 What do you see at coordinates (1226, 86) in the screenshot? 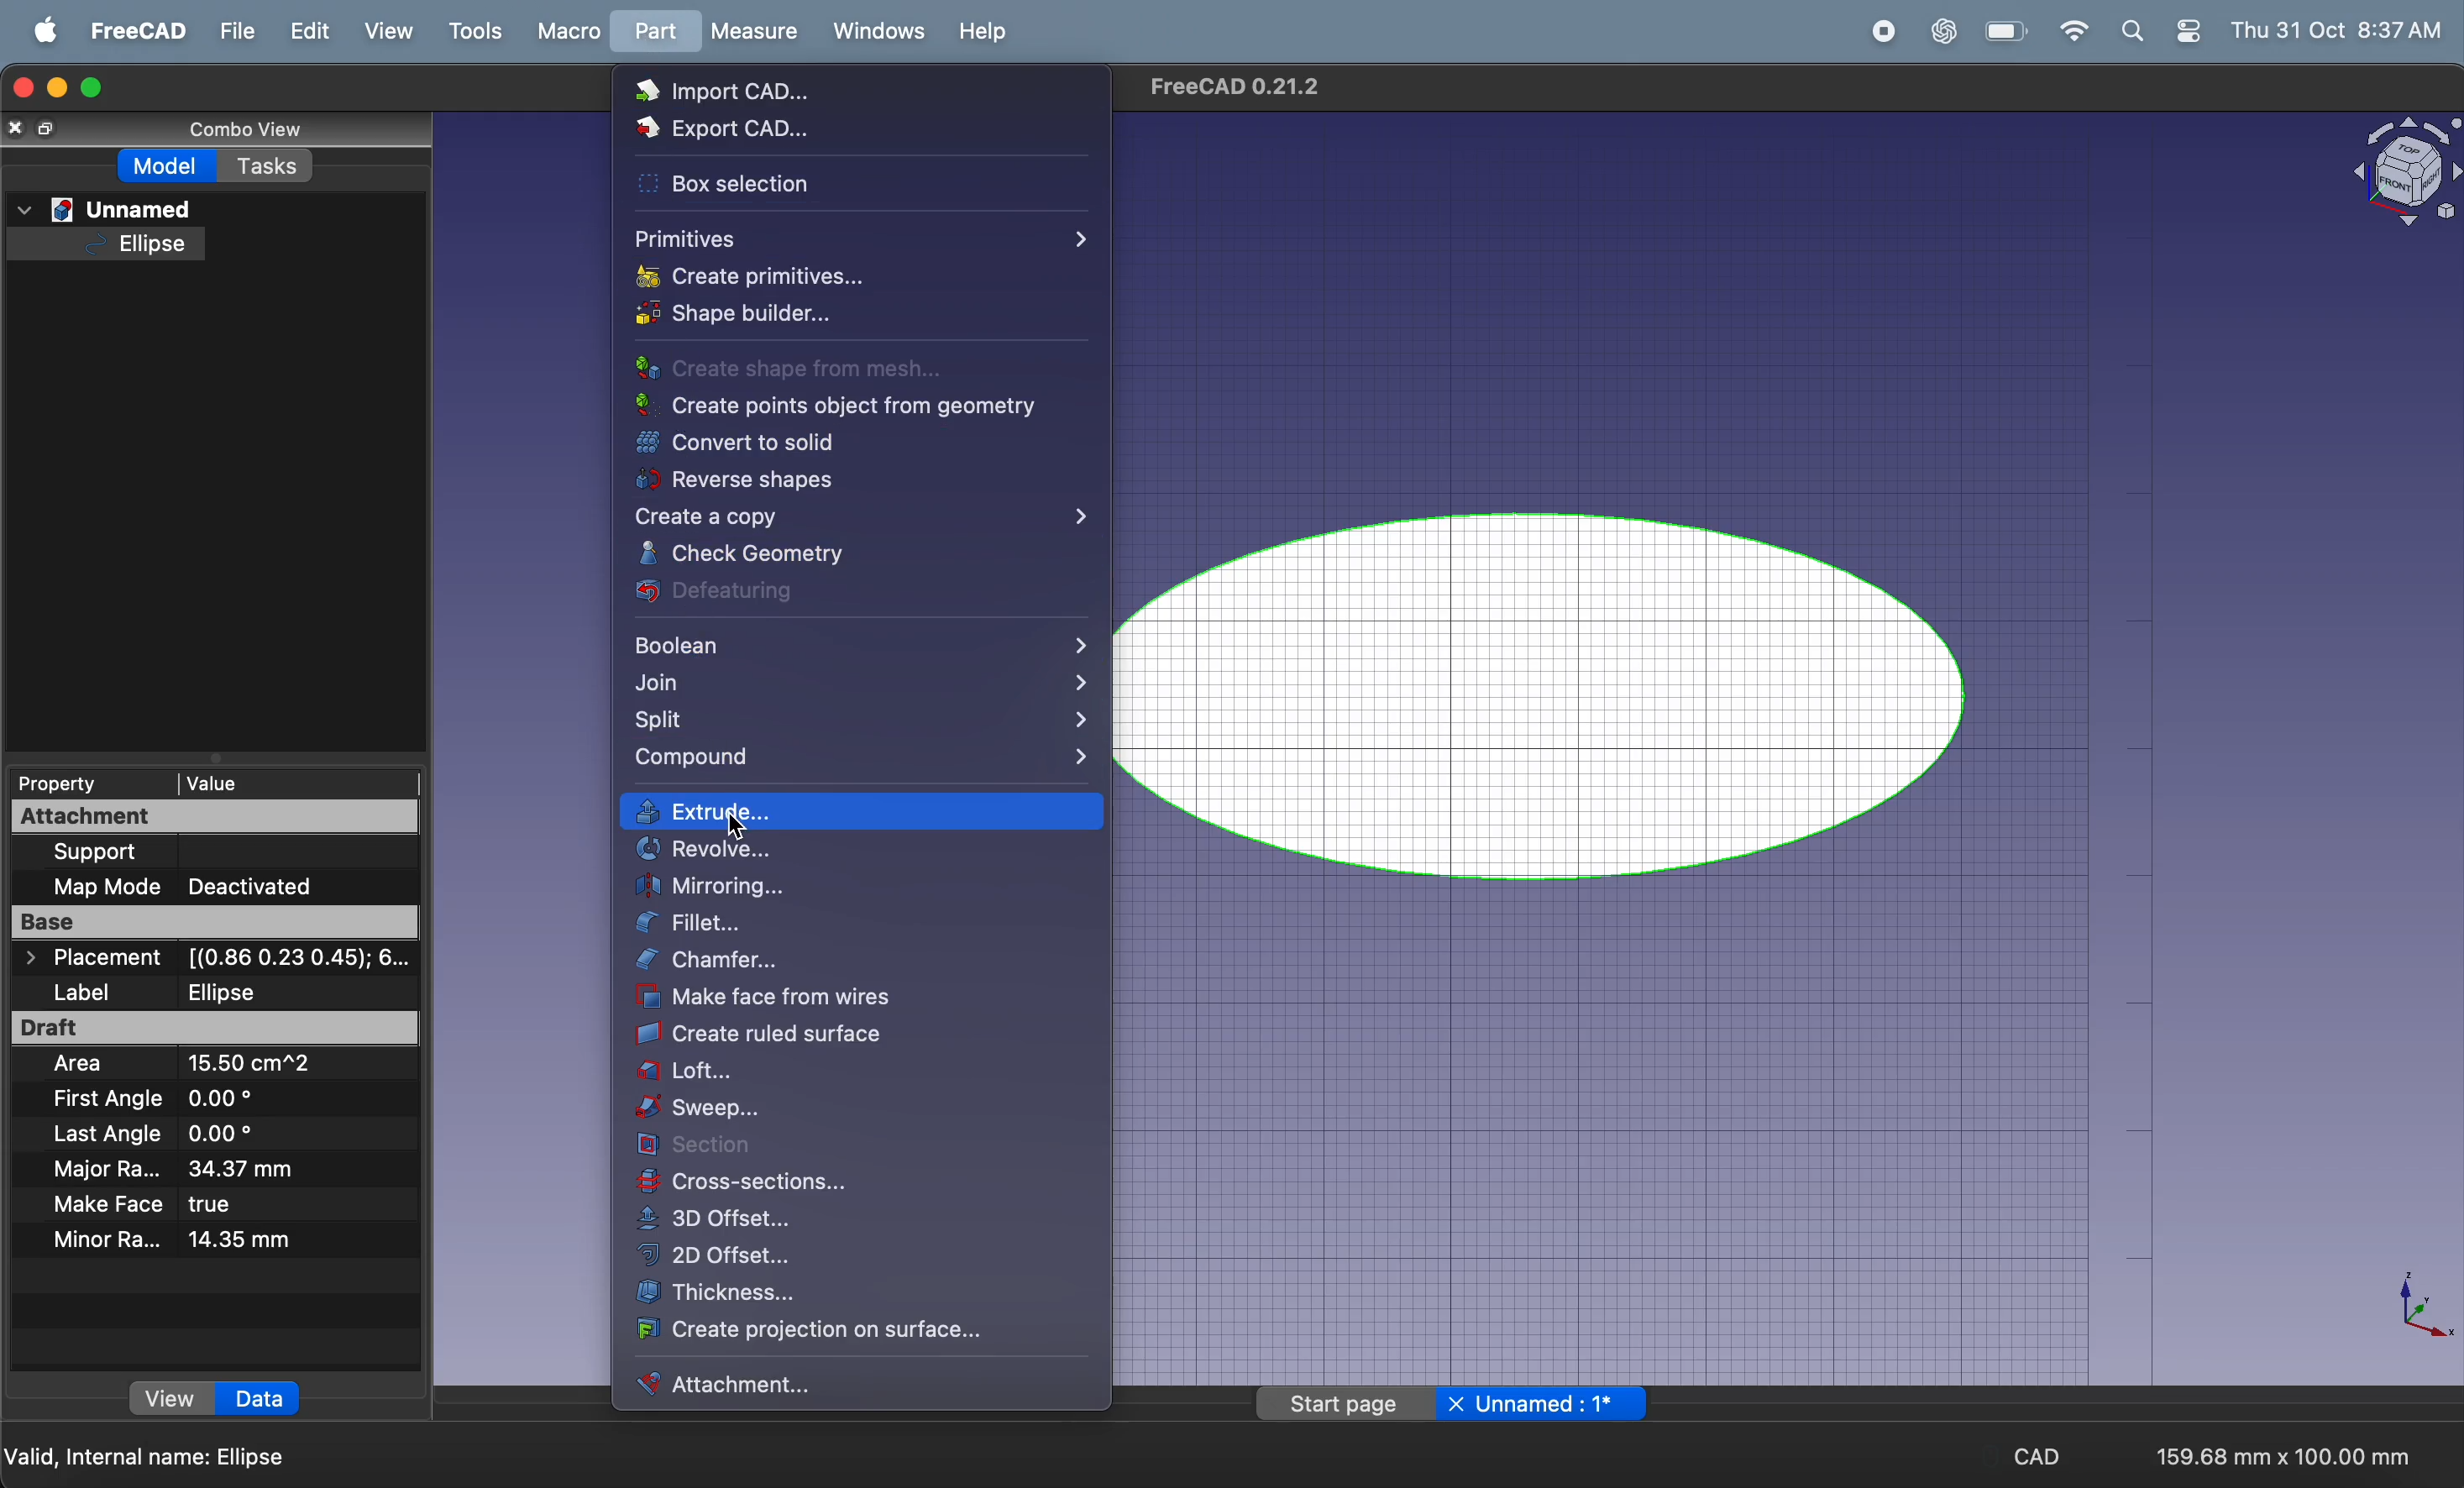
I see `page title` at bounding box center [1226, 86].